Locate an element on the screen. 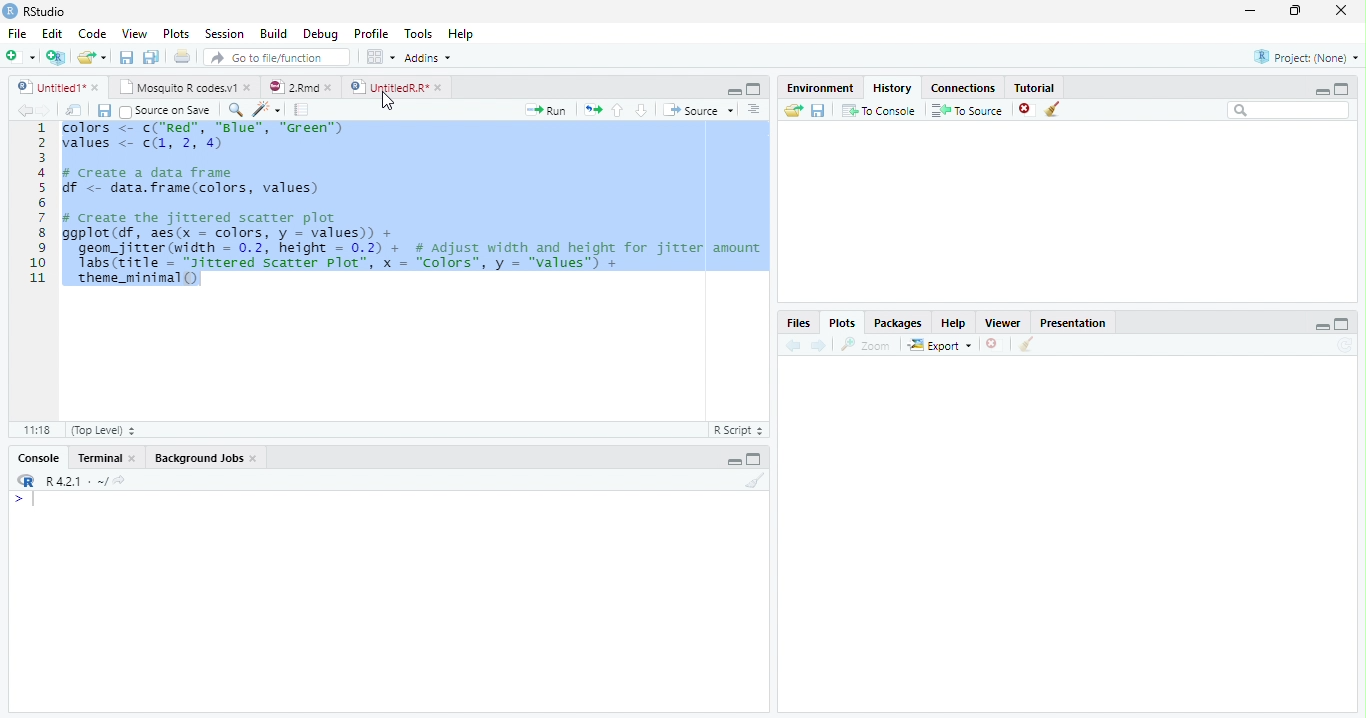  Clear all plots is located at coordinates (1025, 344).